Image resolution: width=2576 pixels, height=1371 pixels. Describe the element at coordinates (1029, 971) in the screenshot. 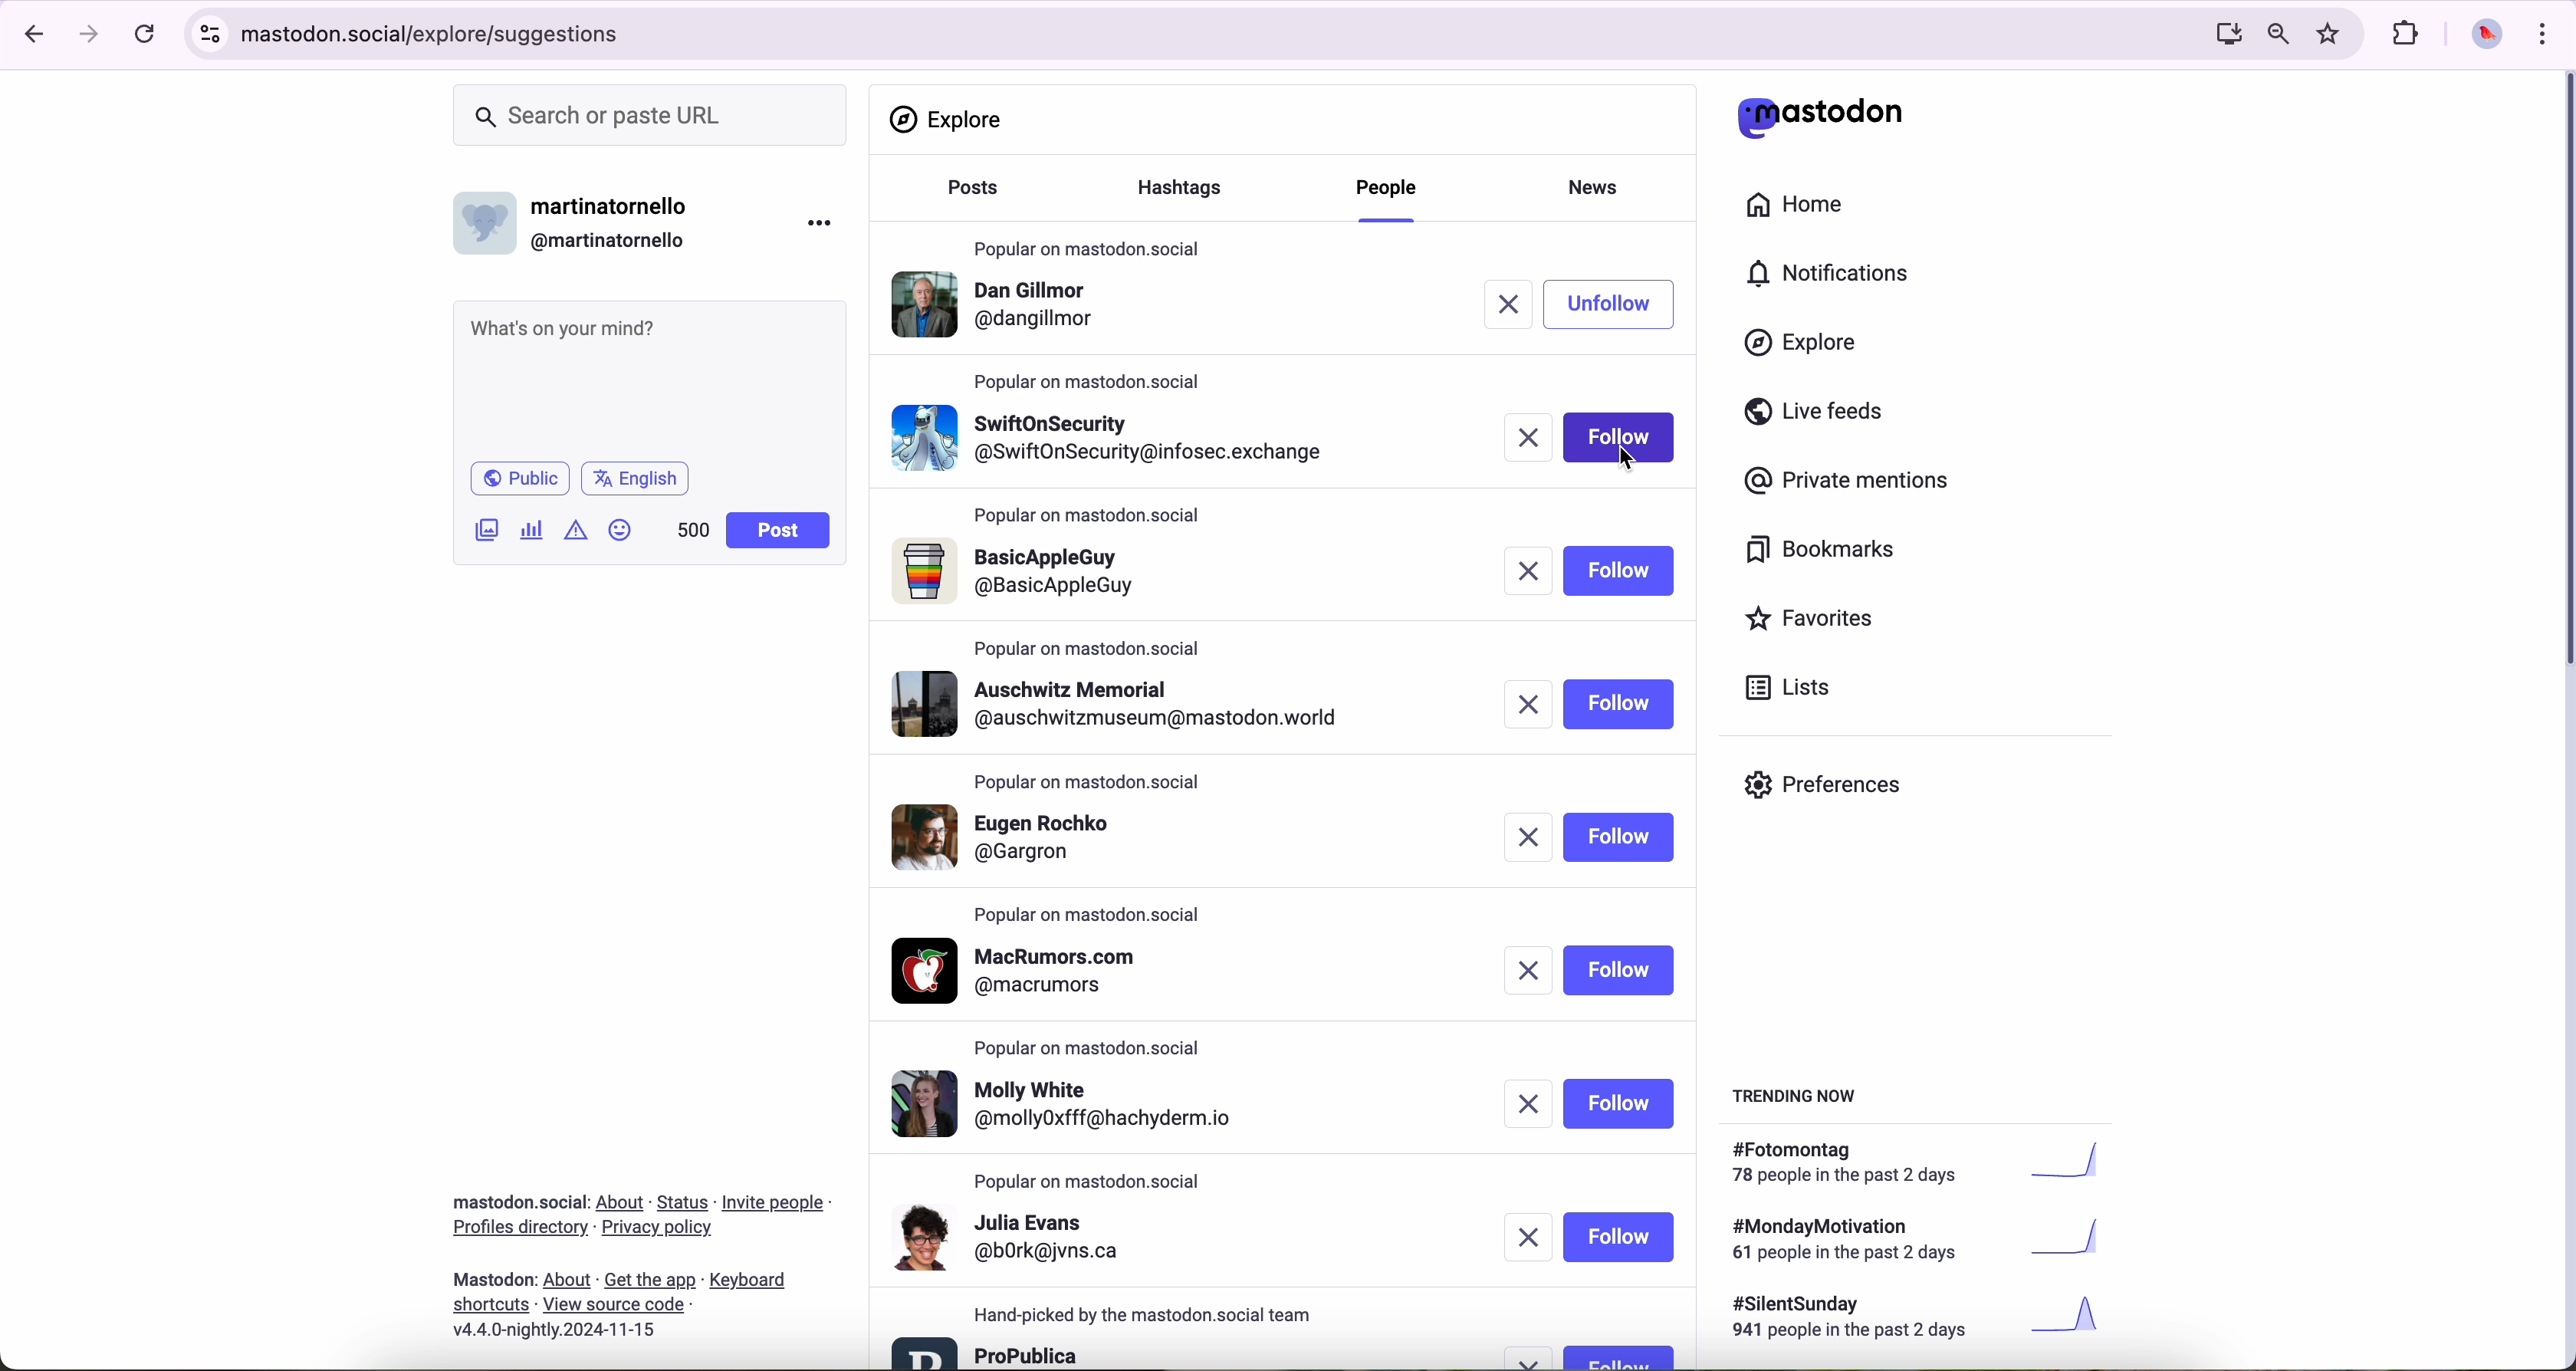

I see `profile` at that location.